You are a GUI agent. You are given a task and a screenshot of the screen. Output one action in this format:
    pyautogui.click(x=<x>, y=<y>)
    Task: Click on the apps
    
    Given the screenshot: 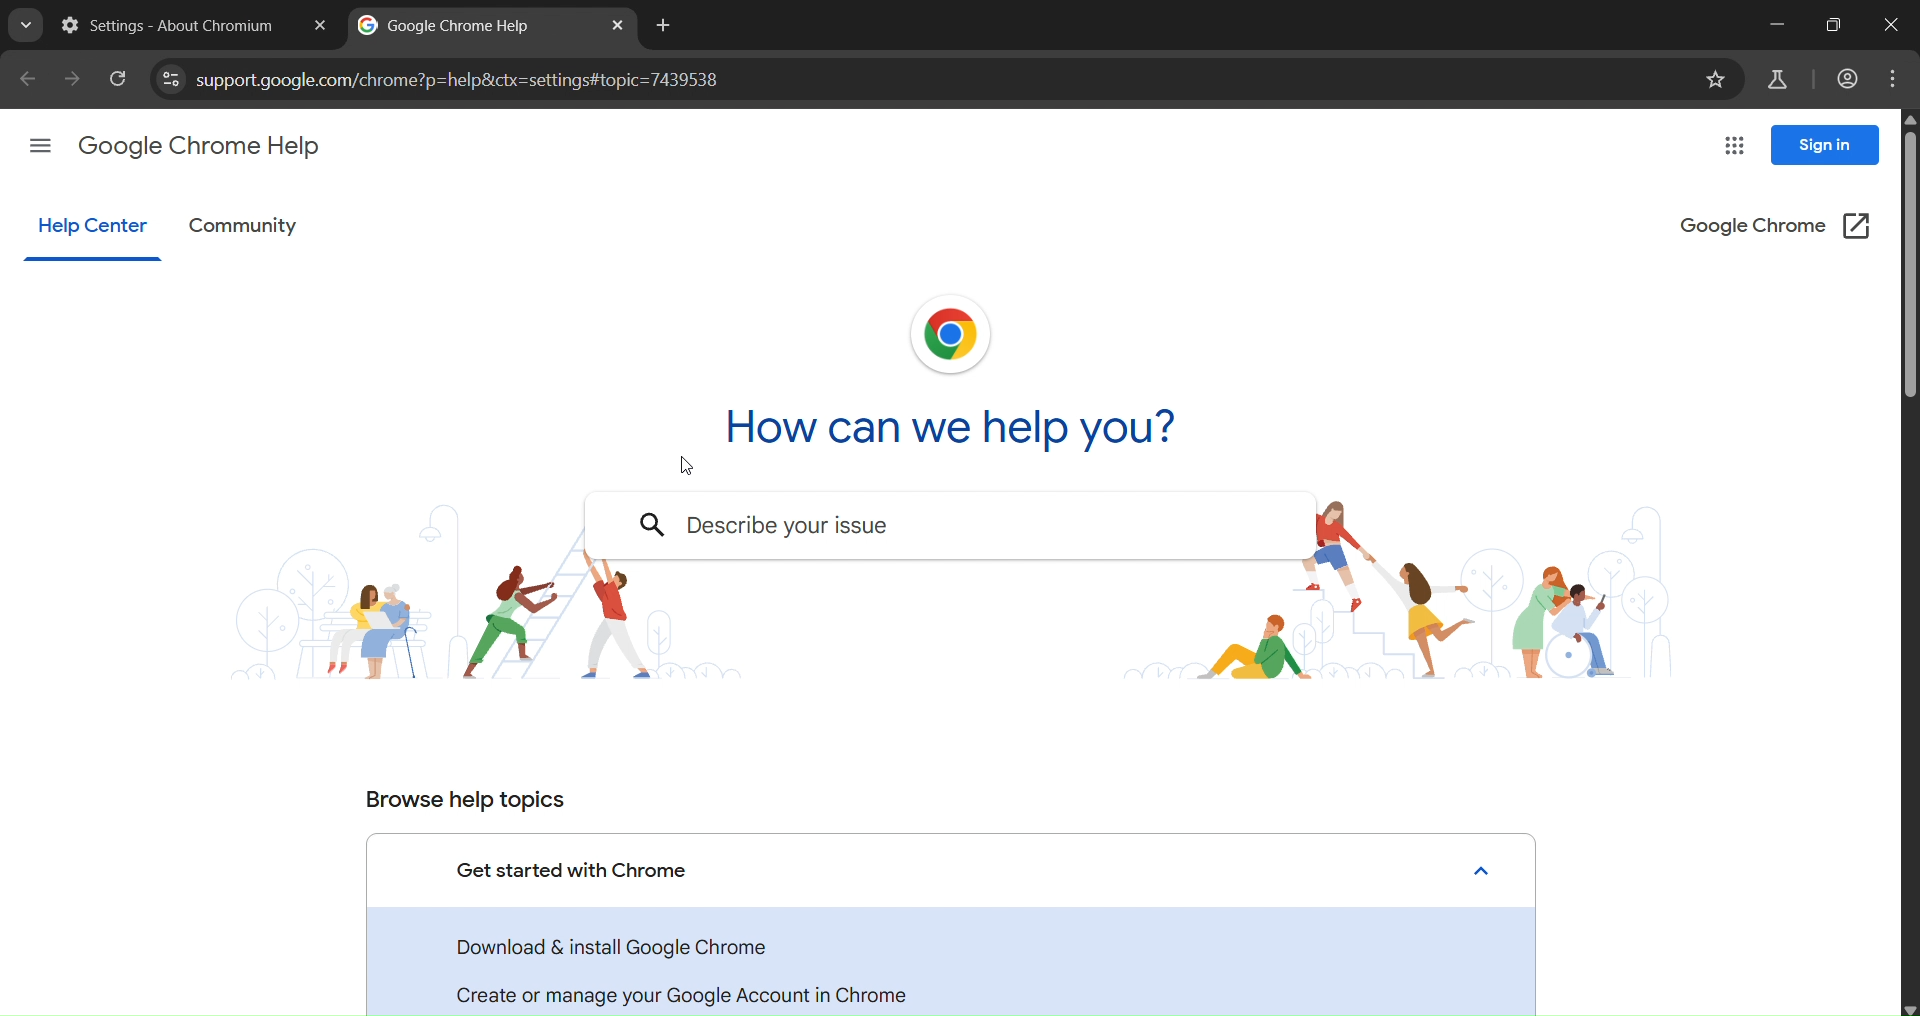 What is the action you would take?
    pyautogui.click(x=1735, y=146)
    